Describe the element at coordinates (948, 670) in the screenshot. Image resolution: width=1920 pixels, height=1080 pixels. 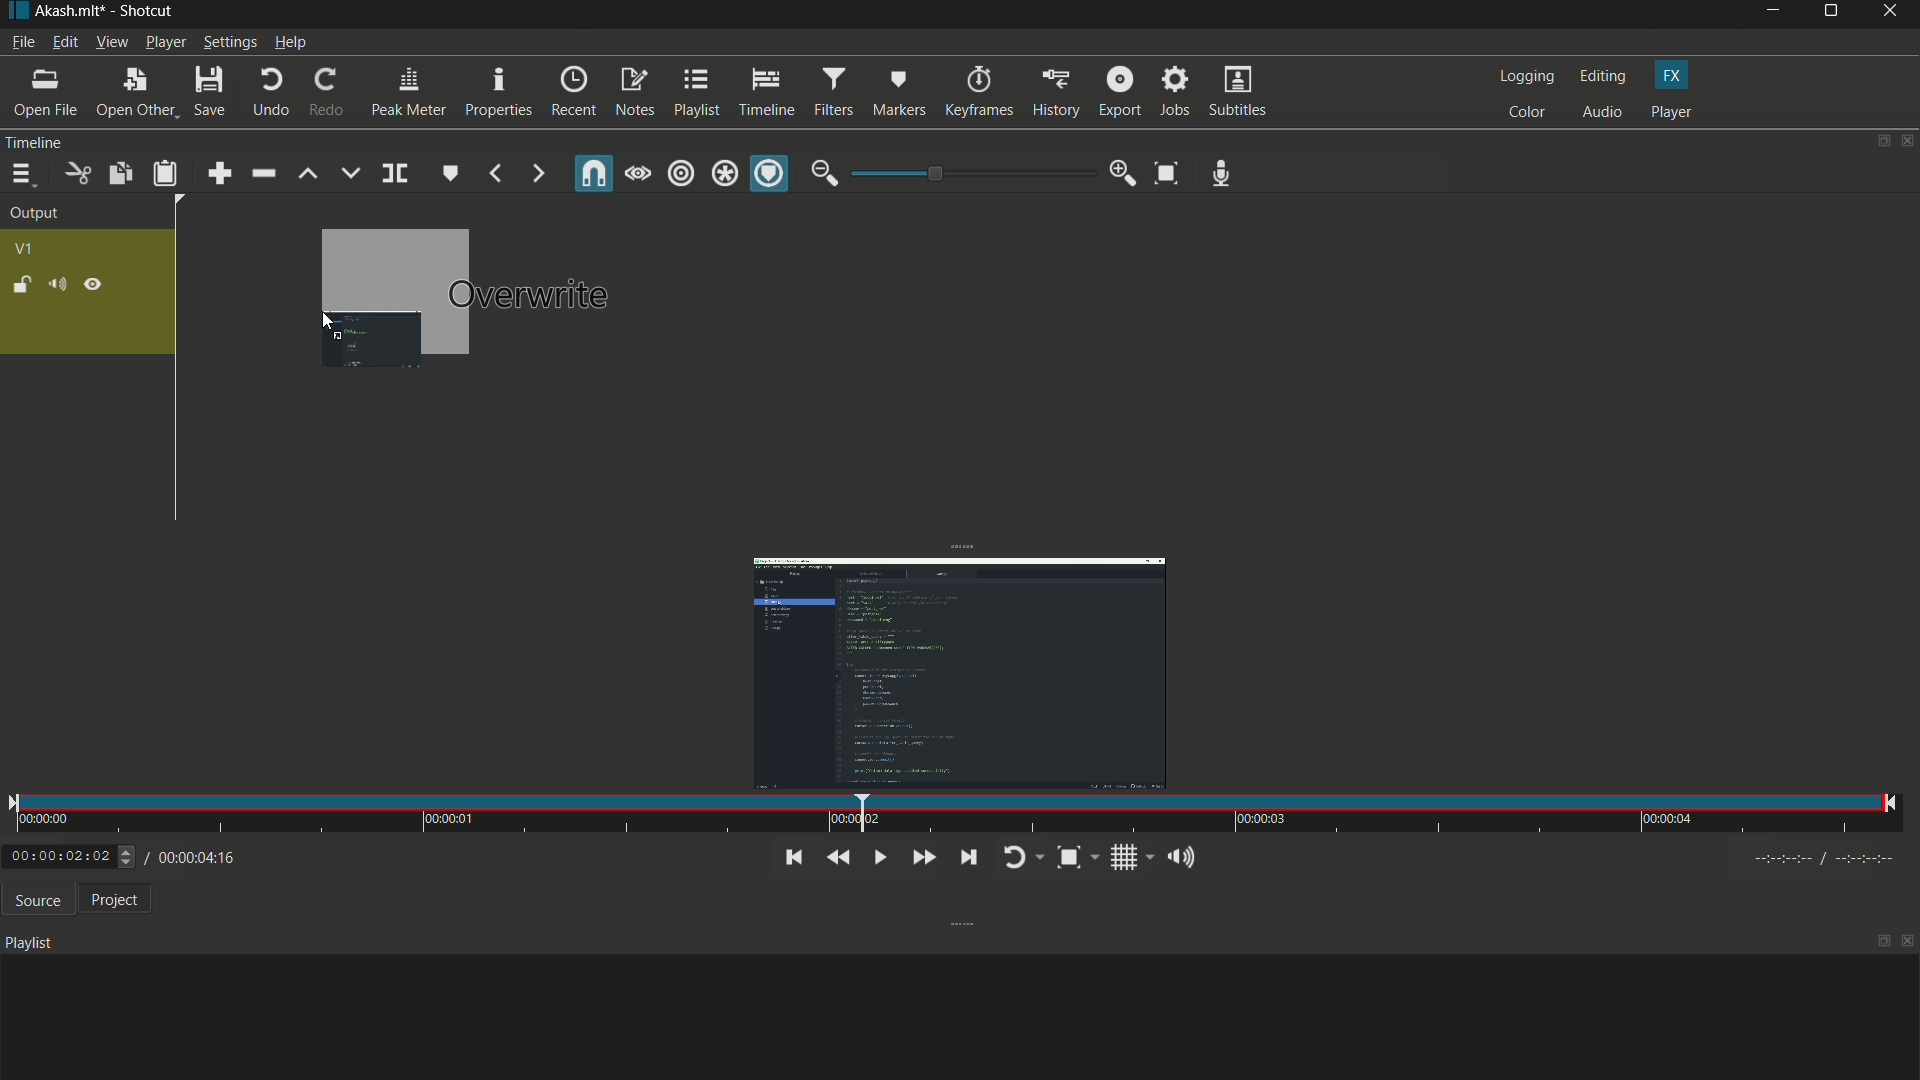
I see `imported video` at that location.